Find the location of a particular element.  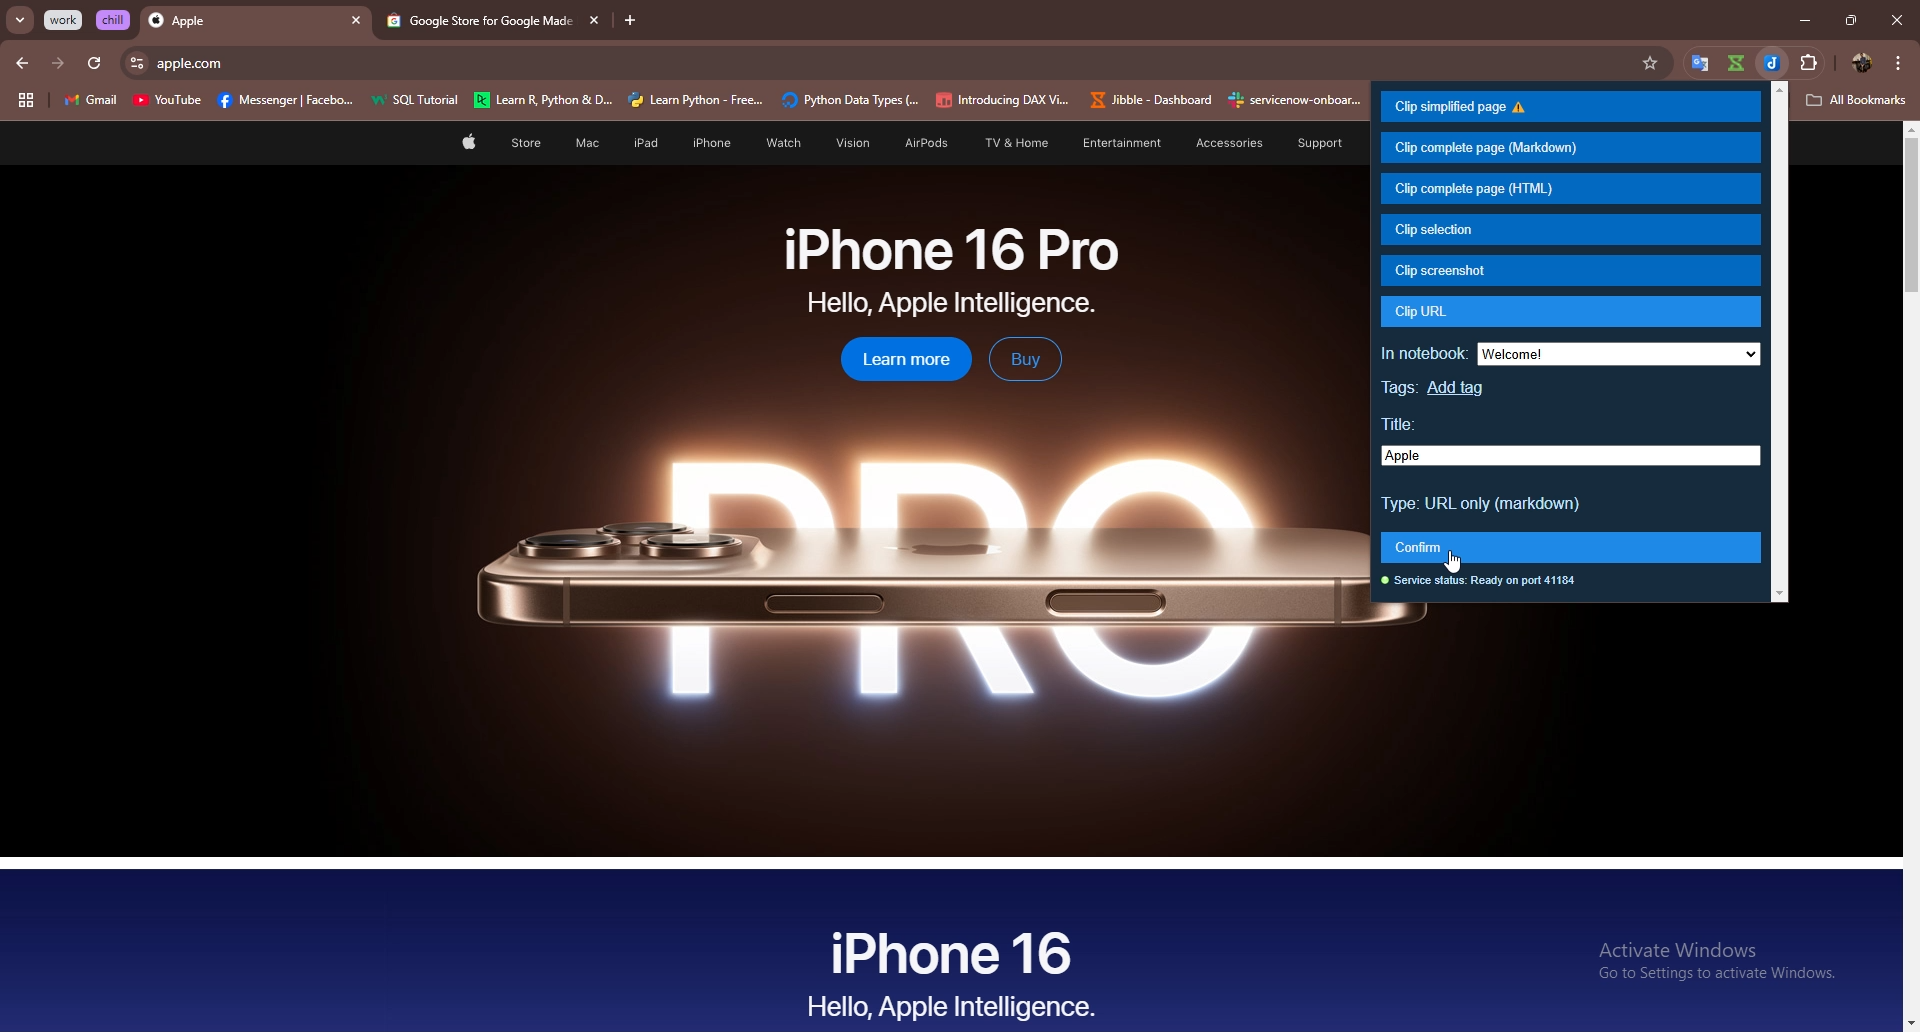

minimize is located at coordinates (1799, 21).